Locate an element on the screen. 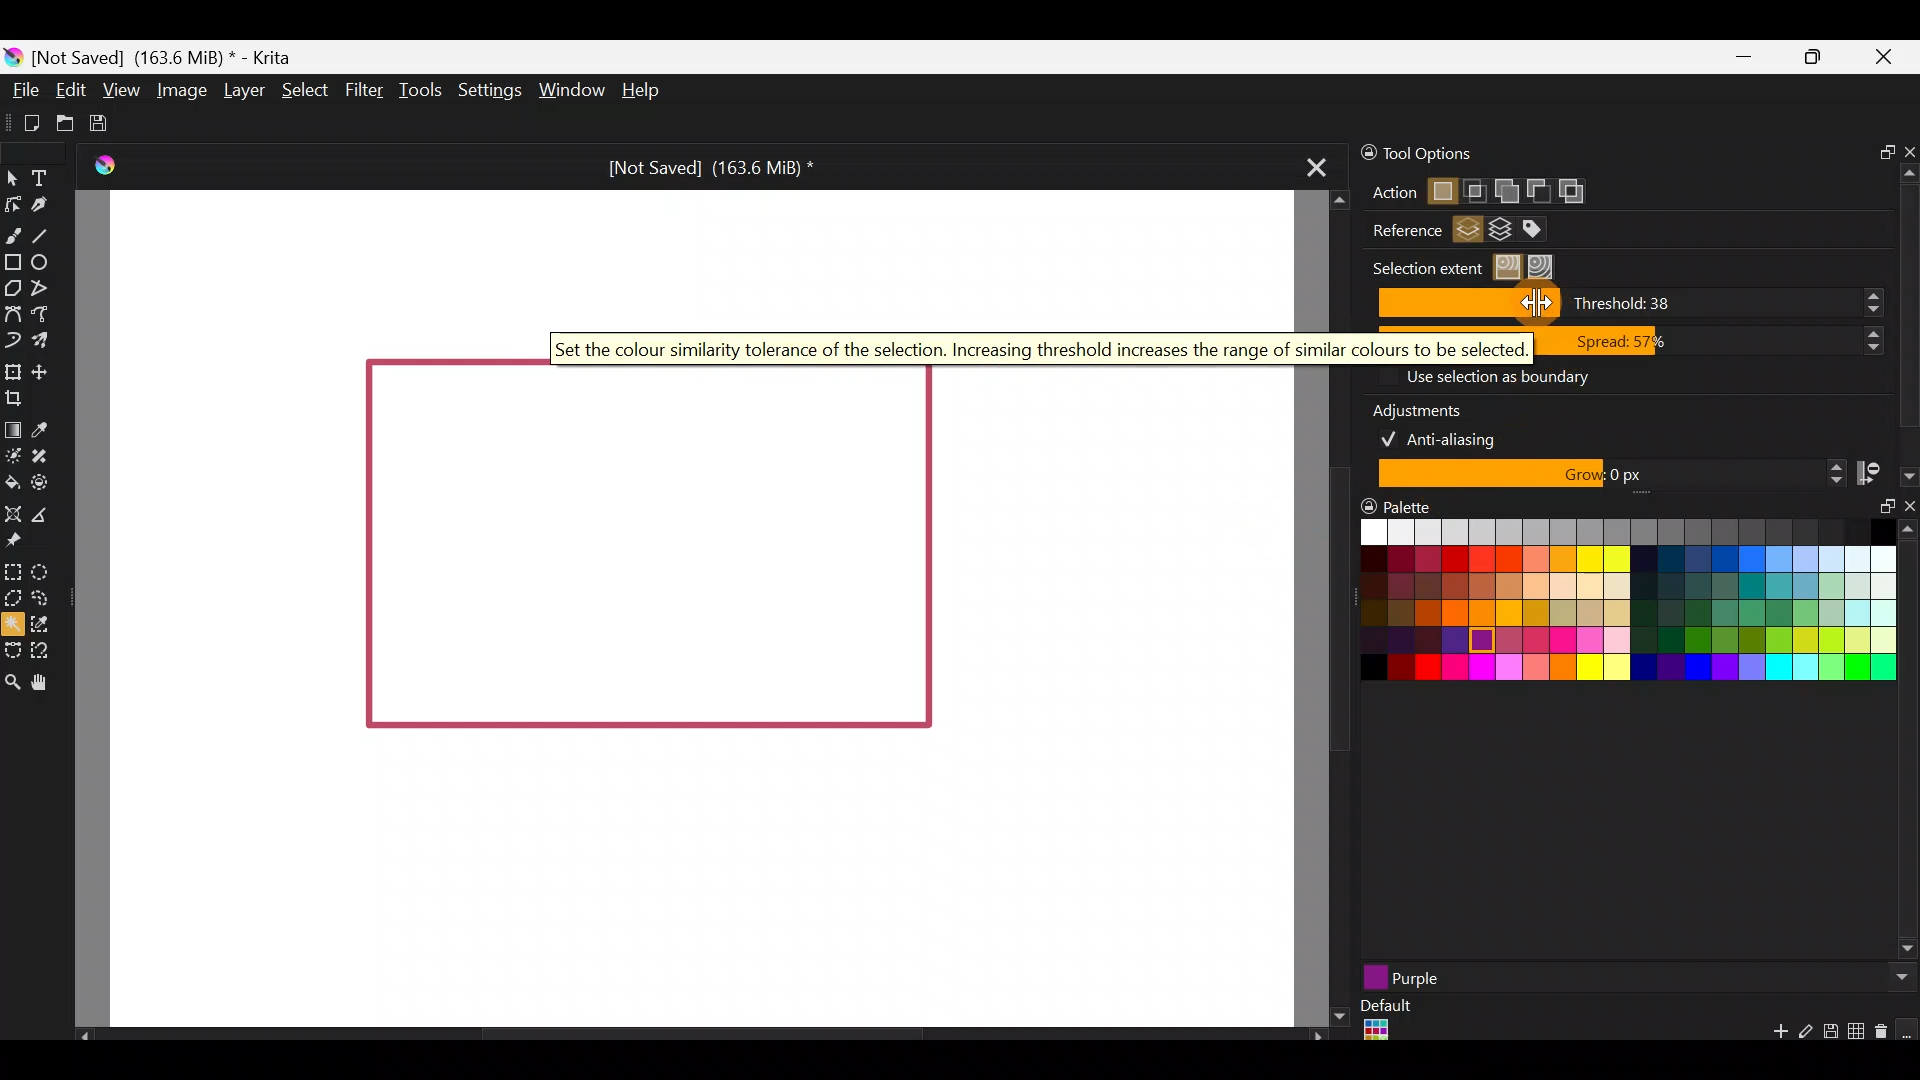 The width and height of the screenshot is (1920, 1080). Subtract is located at coordinates (1537, 188).